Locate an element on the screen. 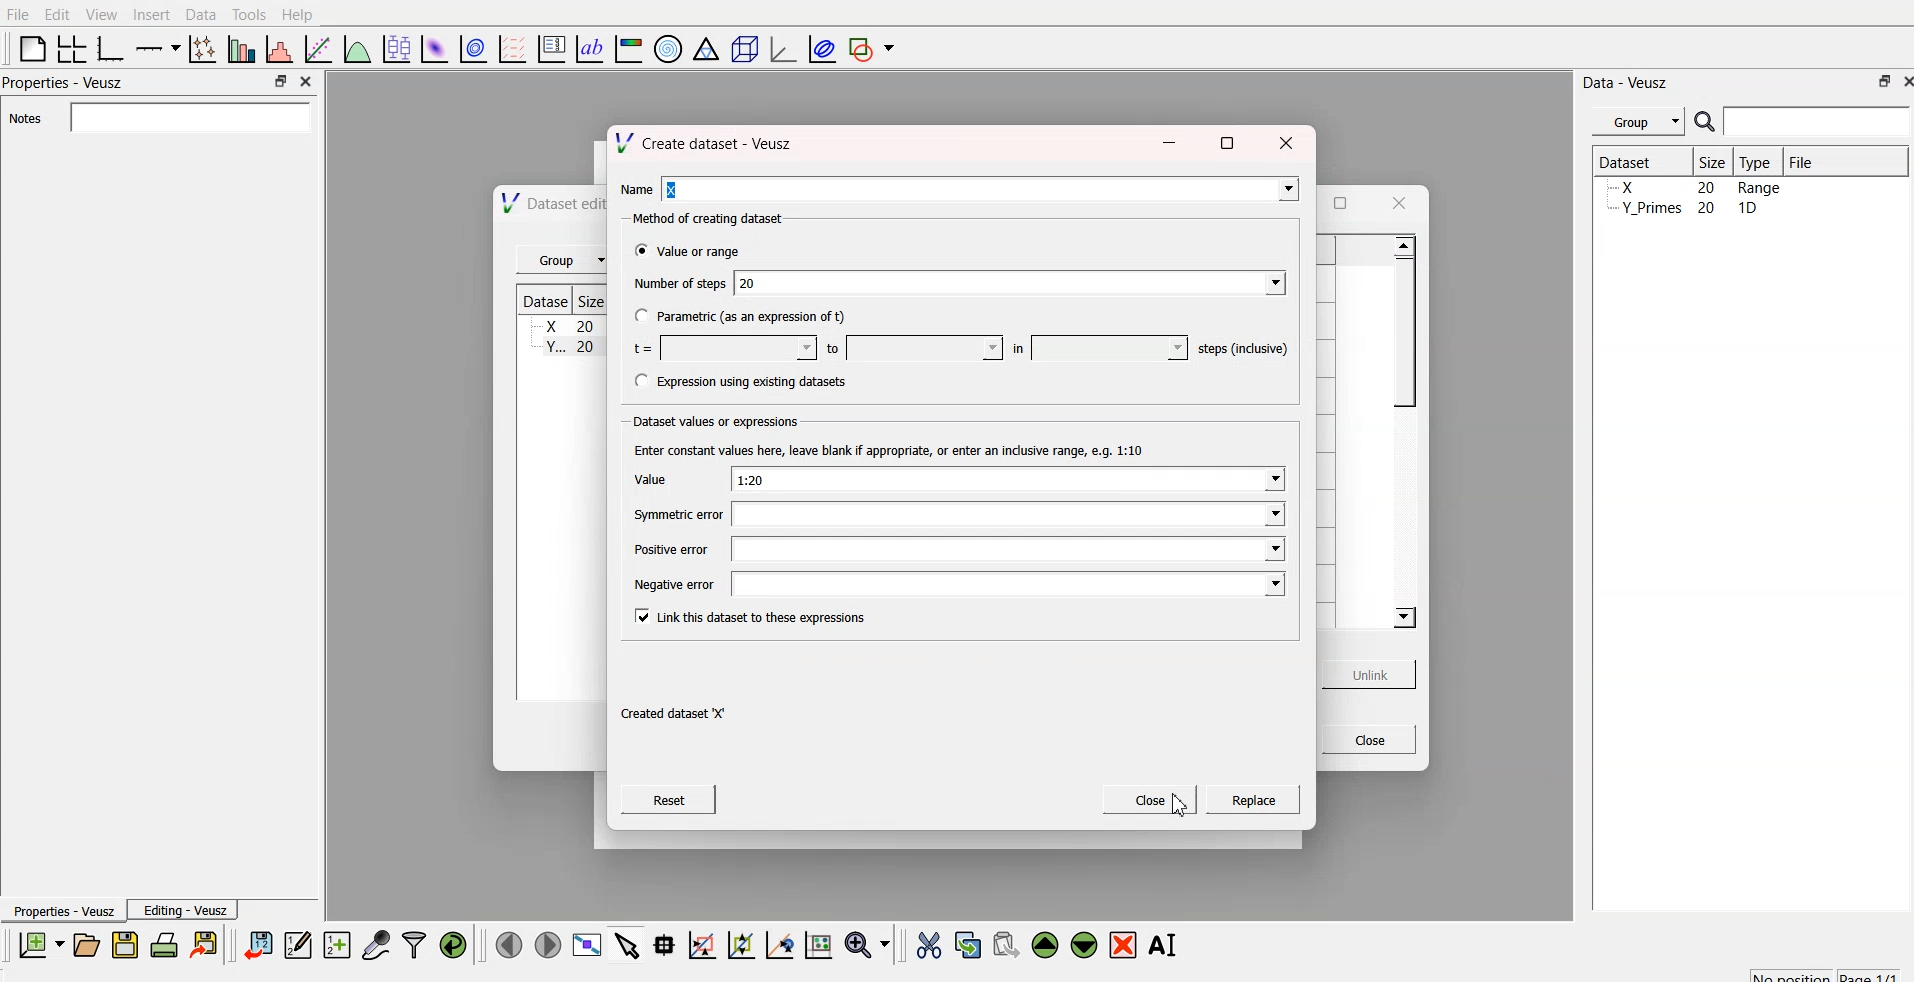 The width and height of the screenshot is (1914, 982). maximize is located at coordinates (1224, 143).